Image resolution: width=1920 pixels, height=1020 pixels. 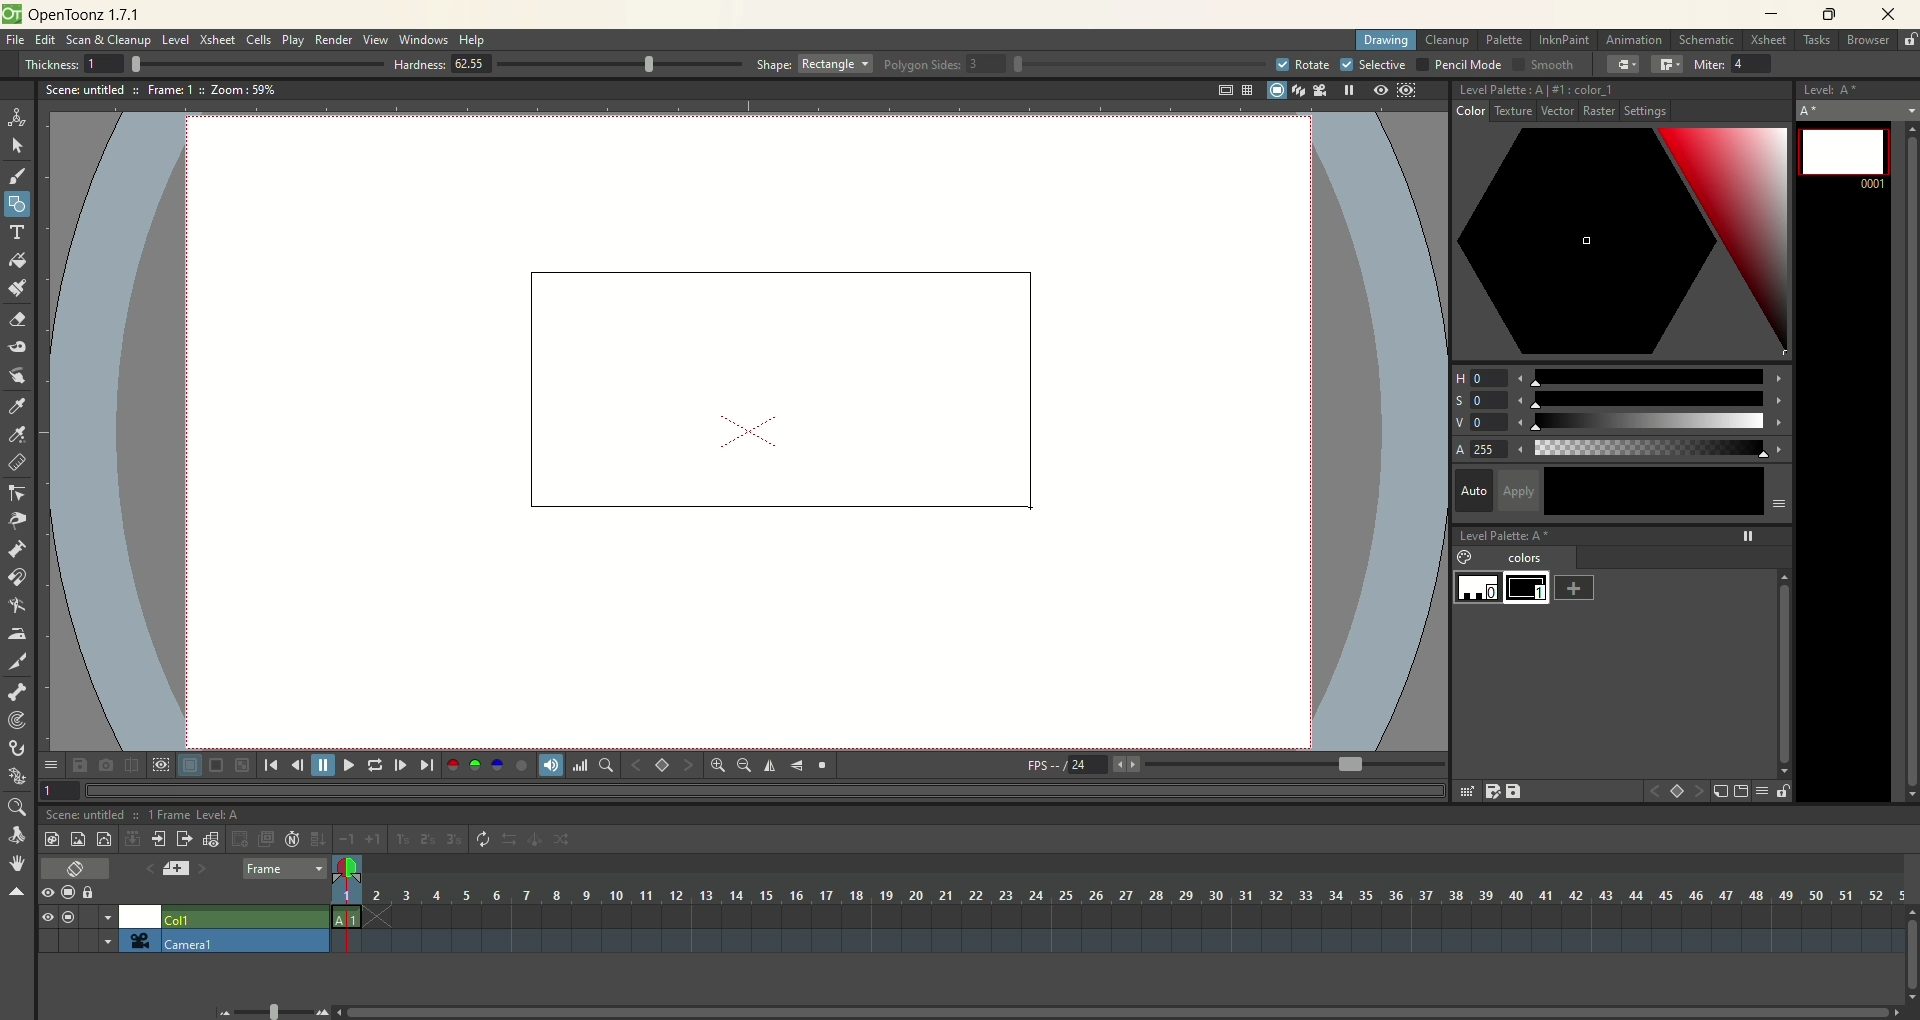 What do you see at coordinates (104, 839) in the screenshot?
I see `new vector level` at bounding box center [104, 839].